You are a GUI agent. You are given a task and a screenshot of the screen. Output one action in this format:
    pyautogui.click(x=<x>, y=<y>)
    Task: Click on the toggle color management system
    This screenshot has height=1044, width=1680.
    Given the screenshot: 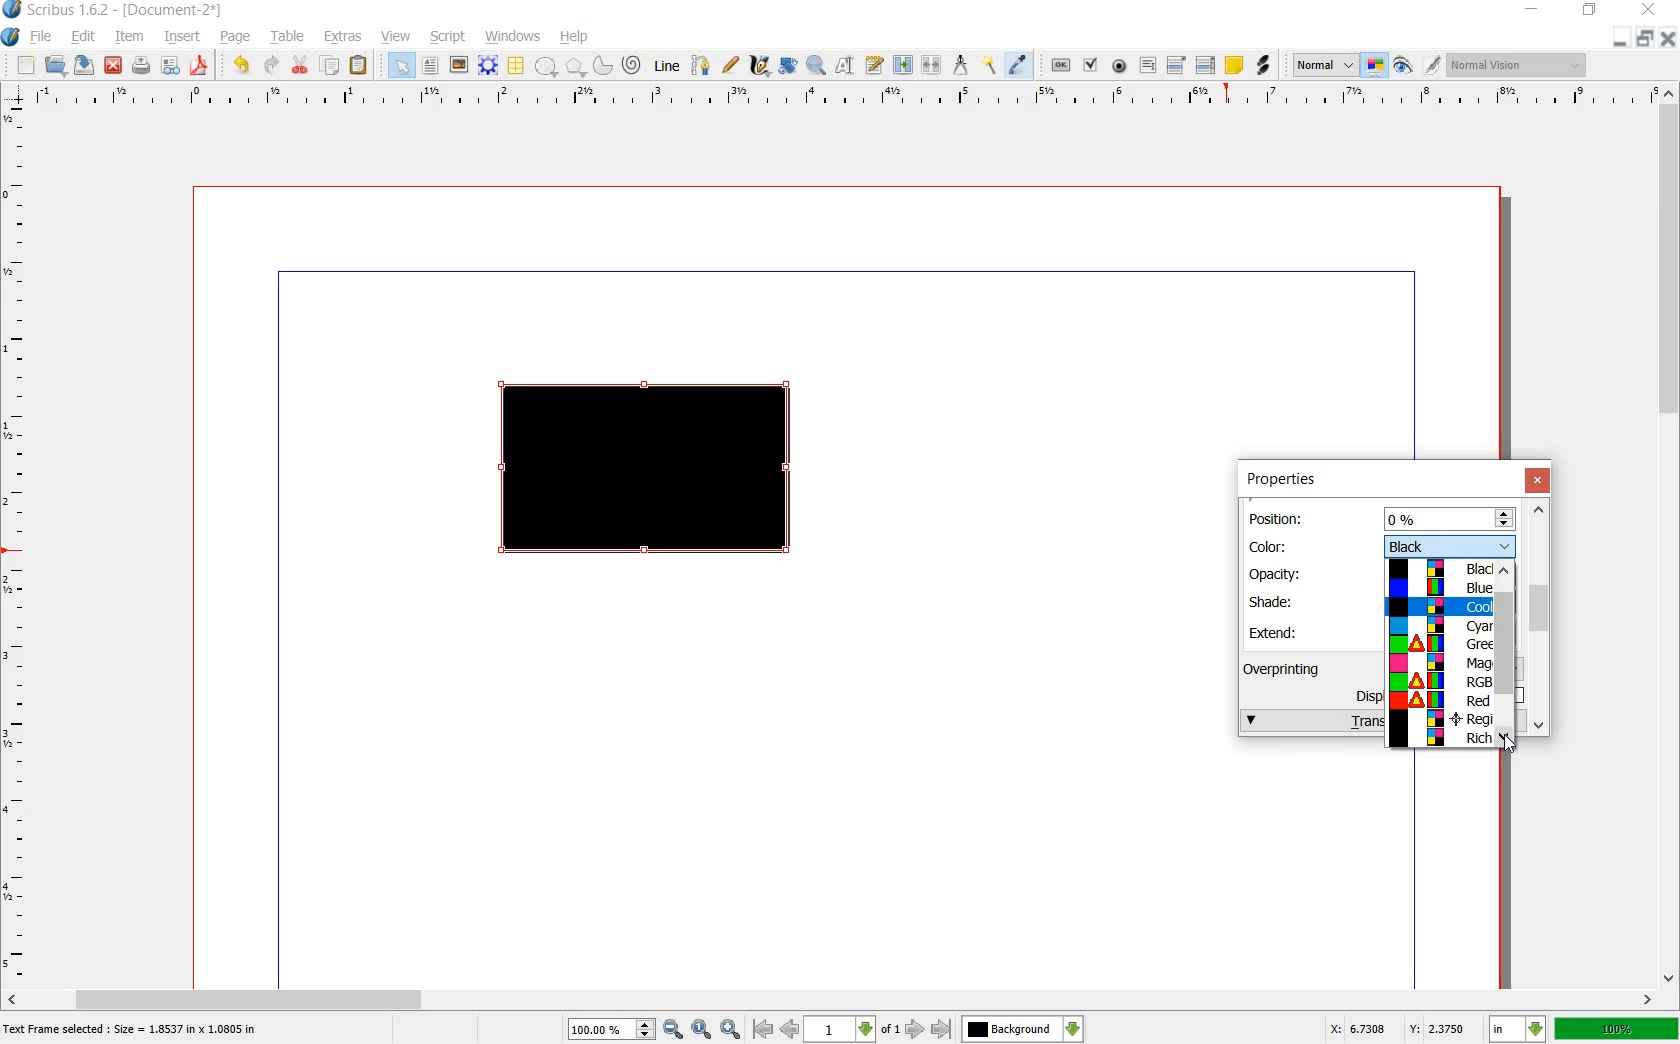 What is the action you would take?
    pyautogui.click(x=1376, y=66)
    